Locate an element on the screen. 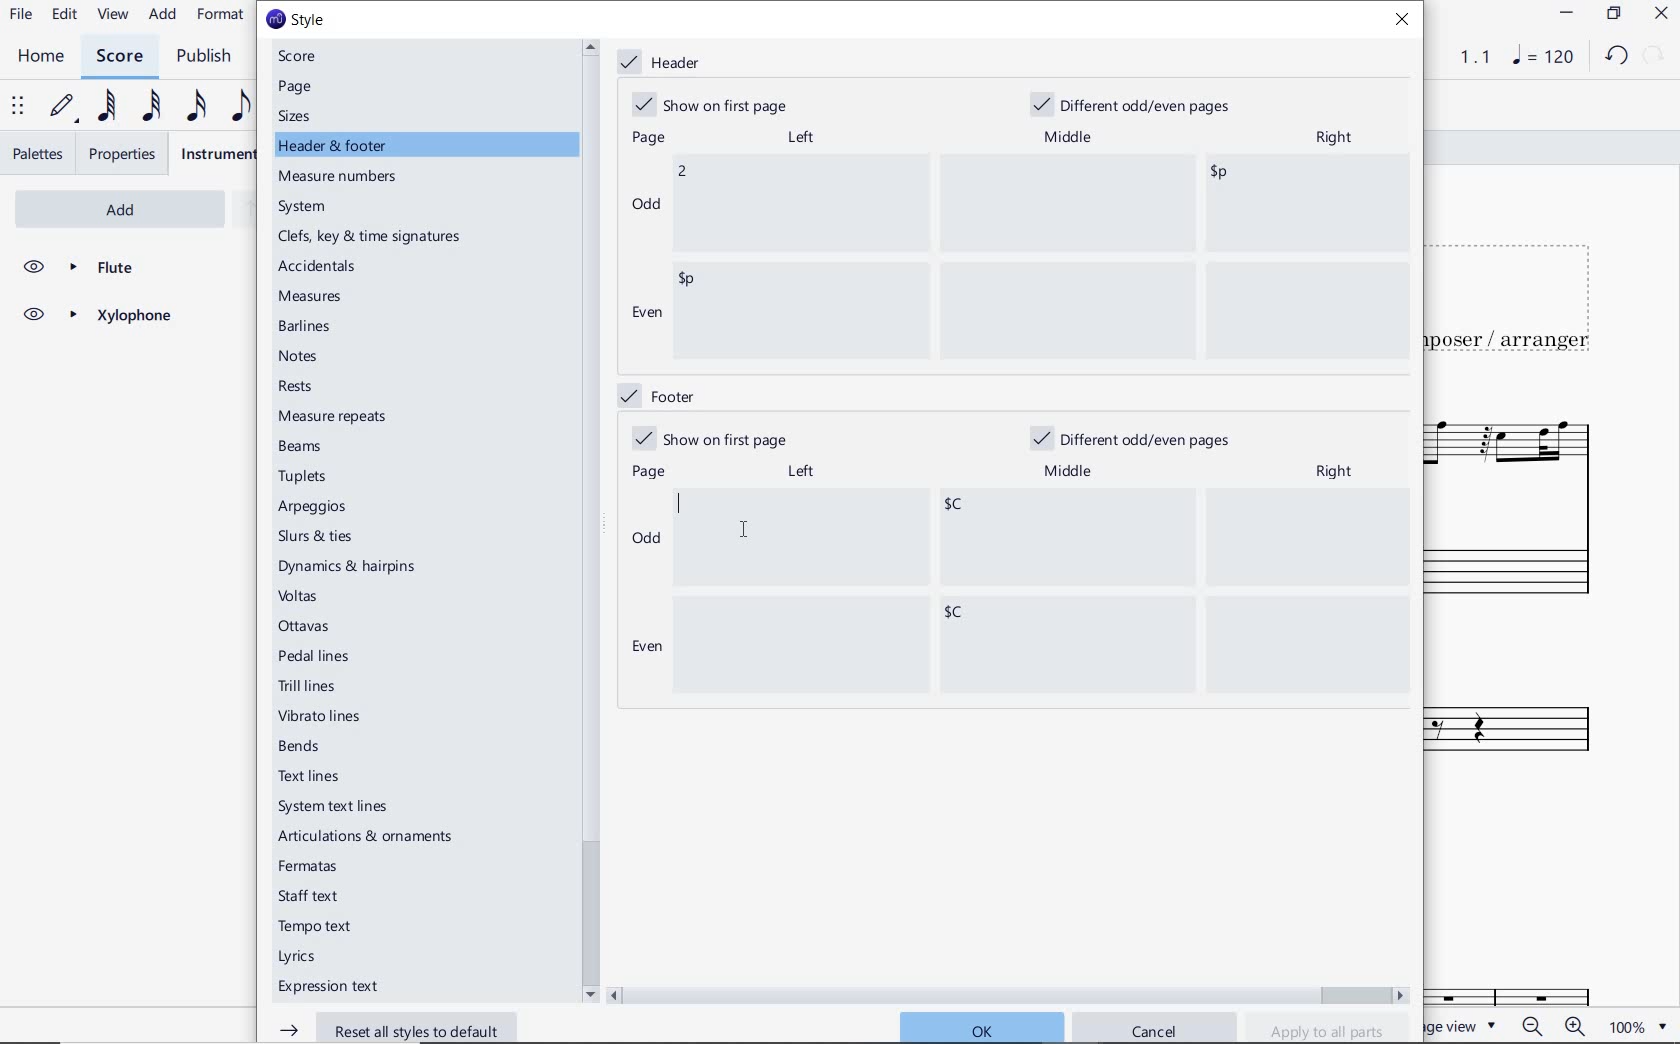 The height and width of the screenshot is (1044, 1680). Xylophone is located at coordinates (1530, 707).